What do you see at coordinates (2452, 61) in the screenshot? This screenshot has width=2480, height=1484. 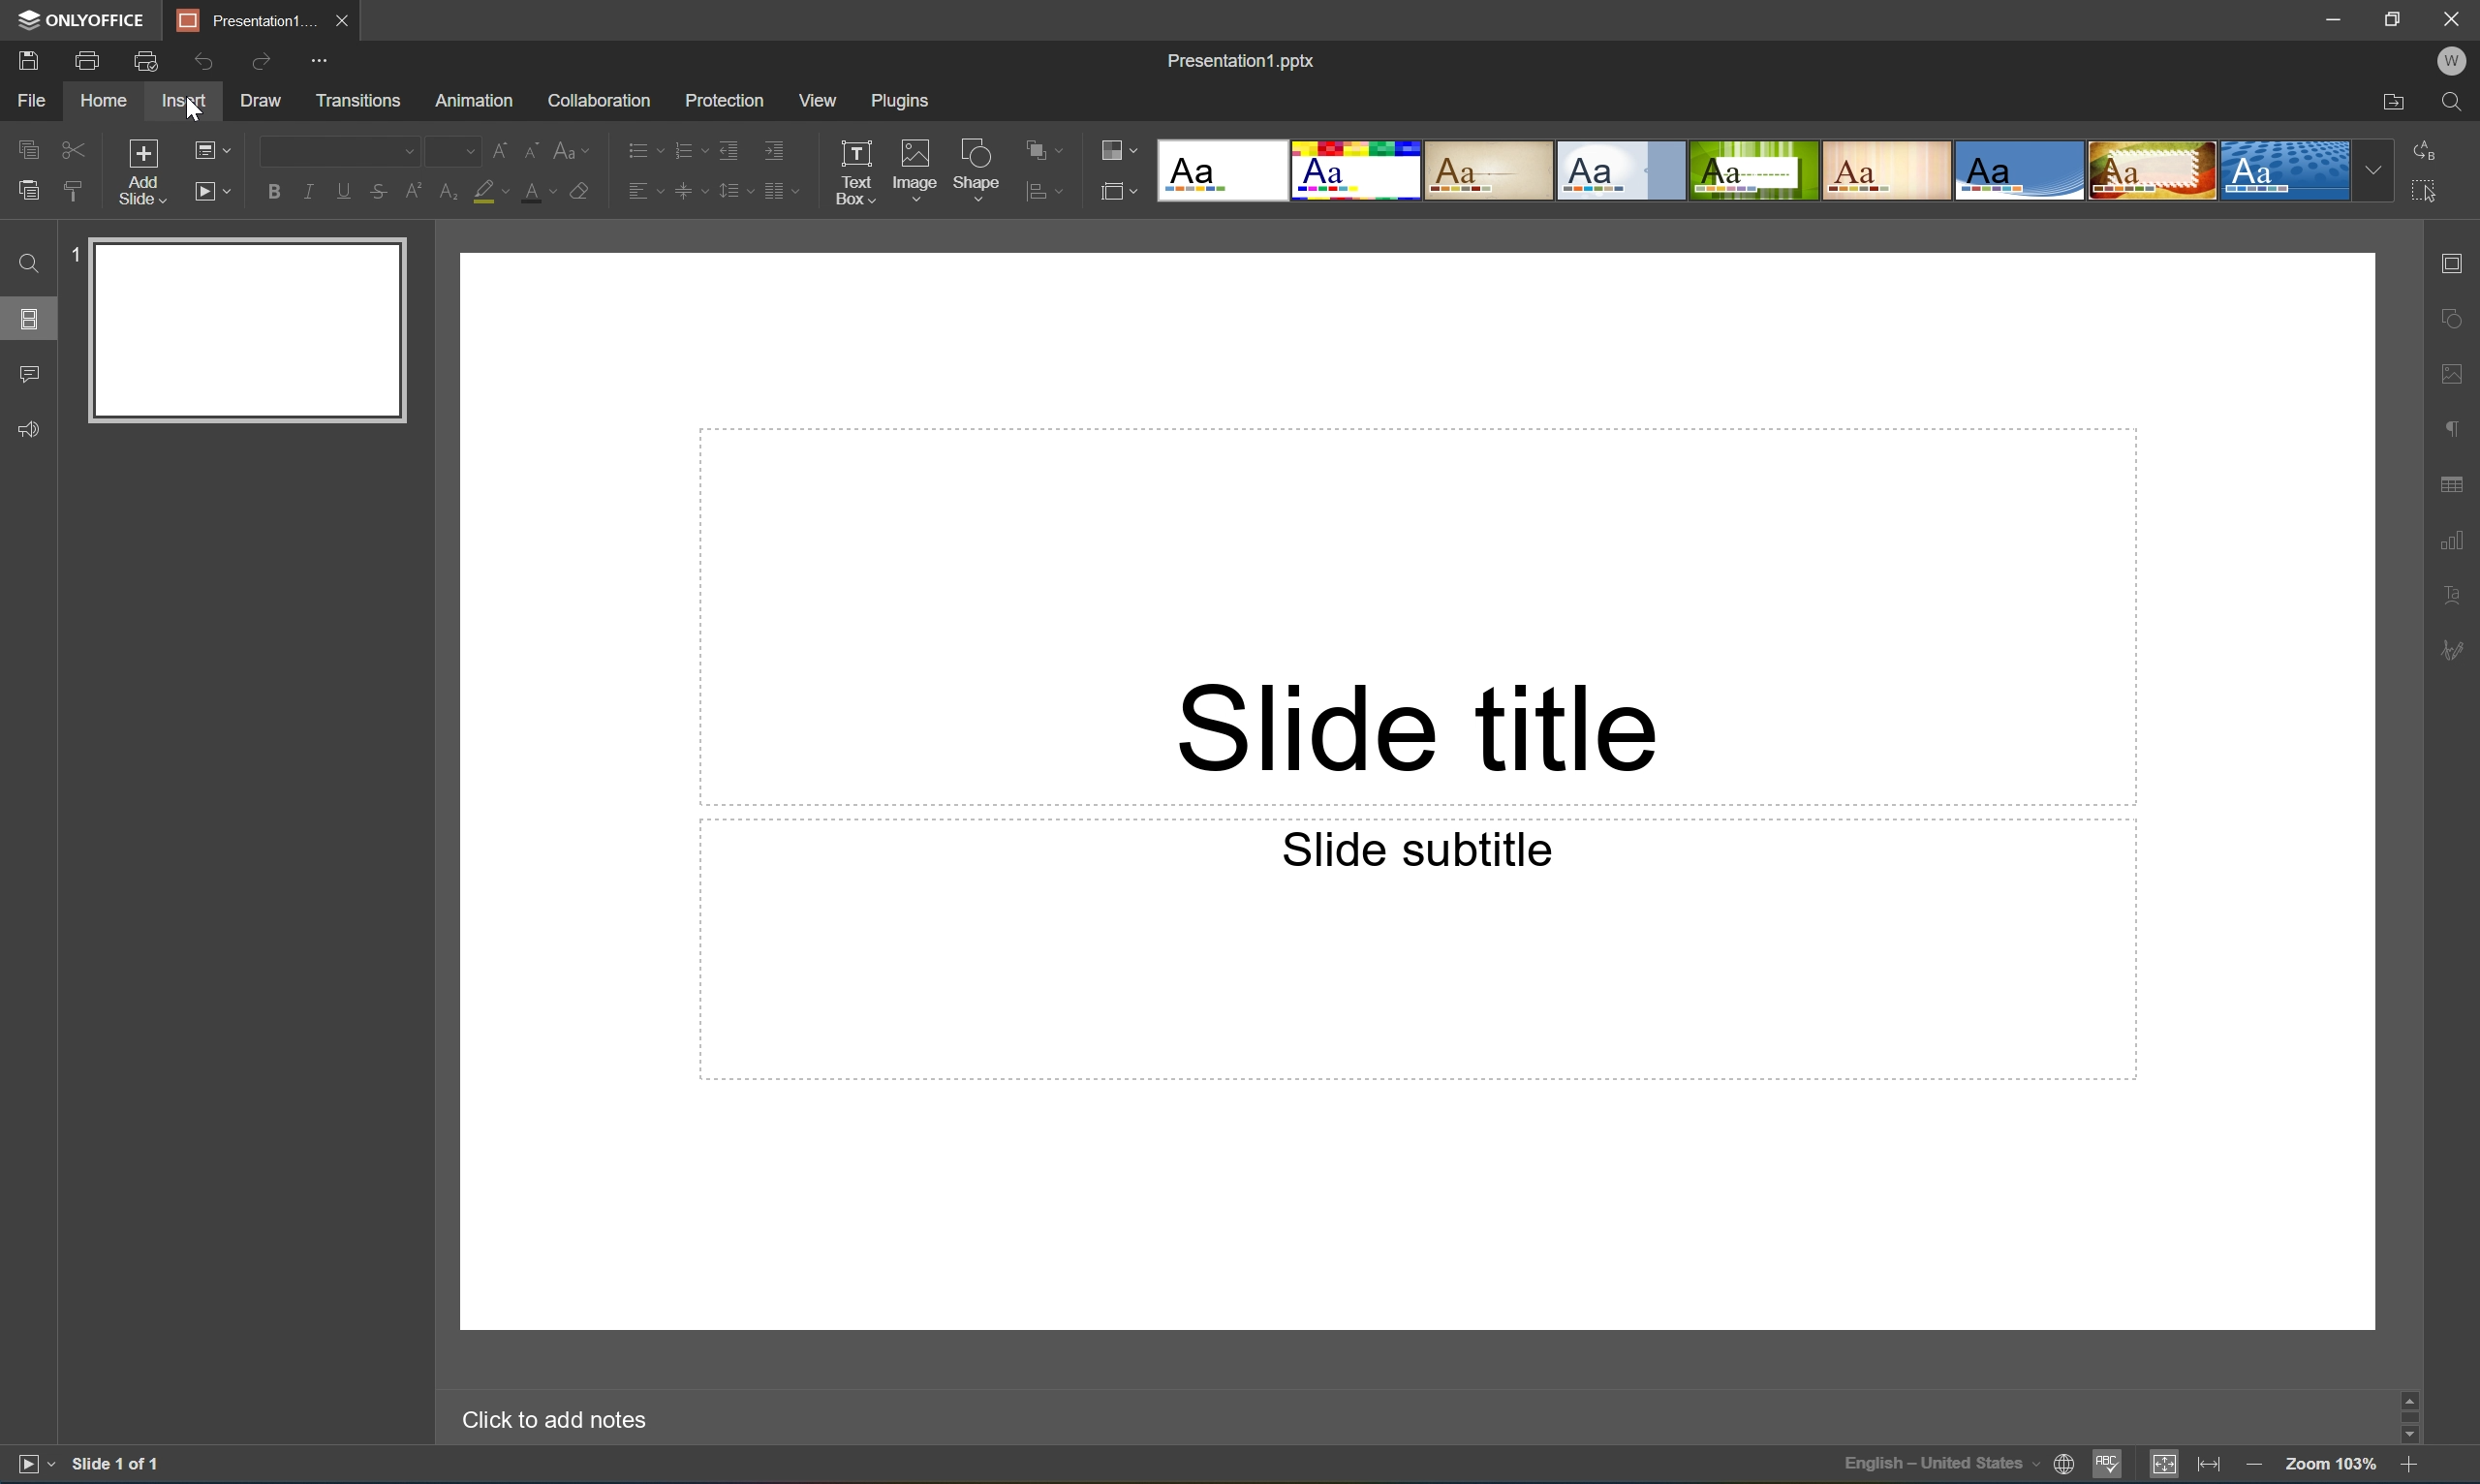 I see `W` at bounding box center [2452, 61].